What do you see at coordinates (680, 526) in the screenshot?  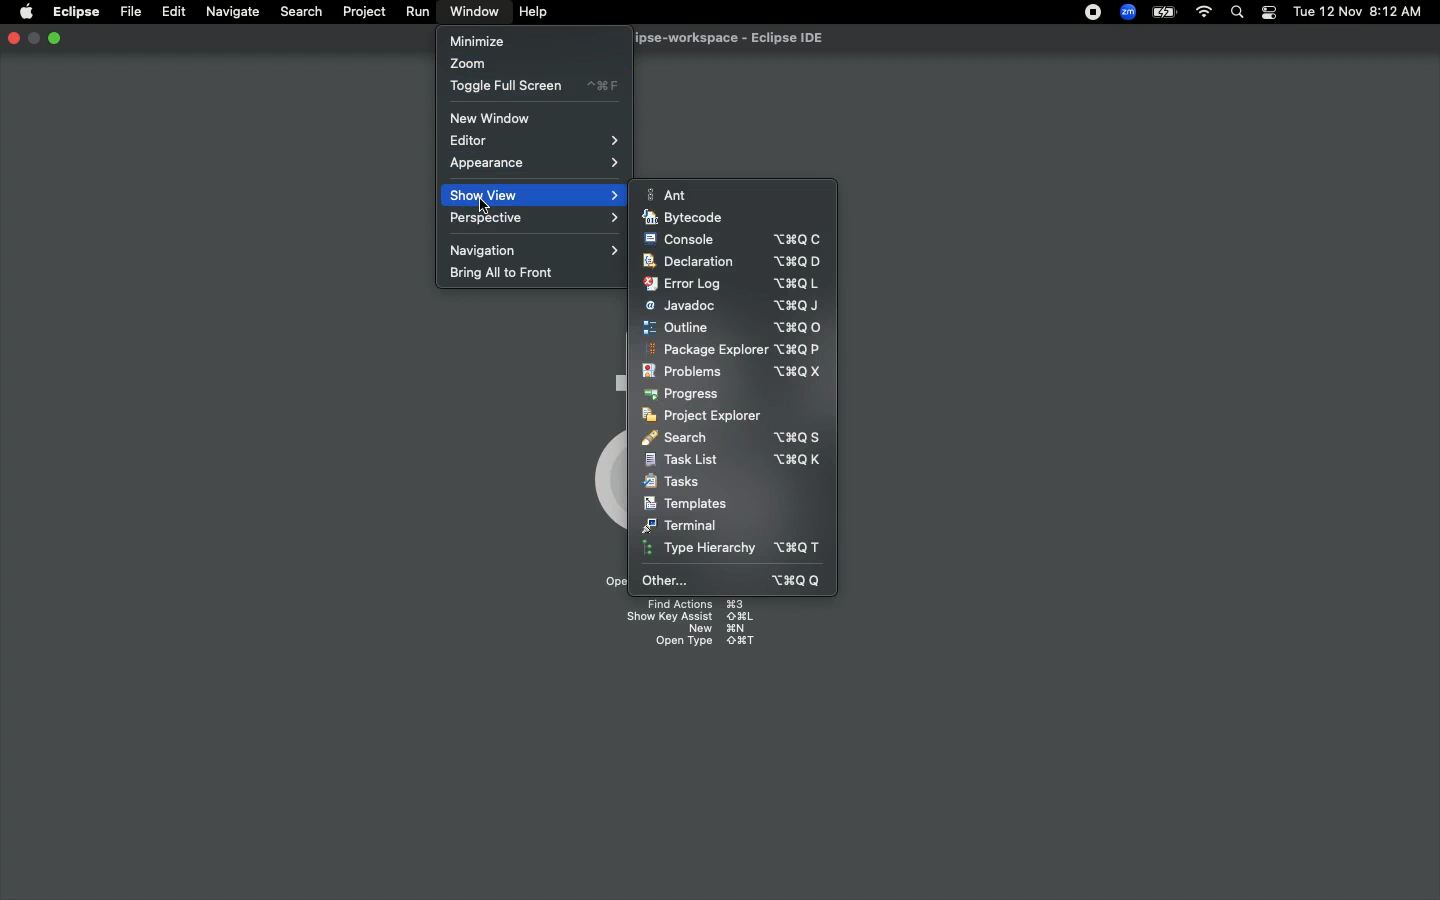 I see `Terminal` at bounding box center [680, 526].